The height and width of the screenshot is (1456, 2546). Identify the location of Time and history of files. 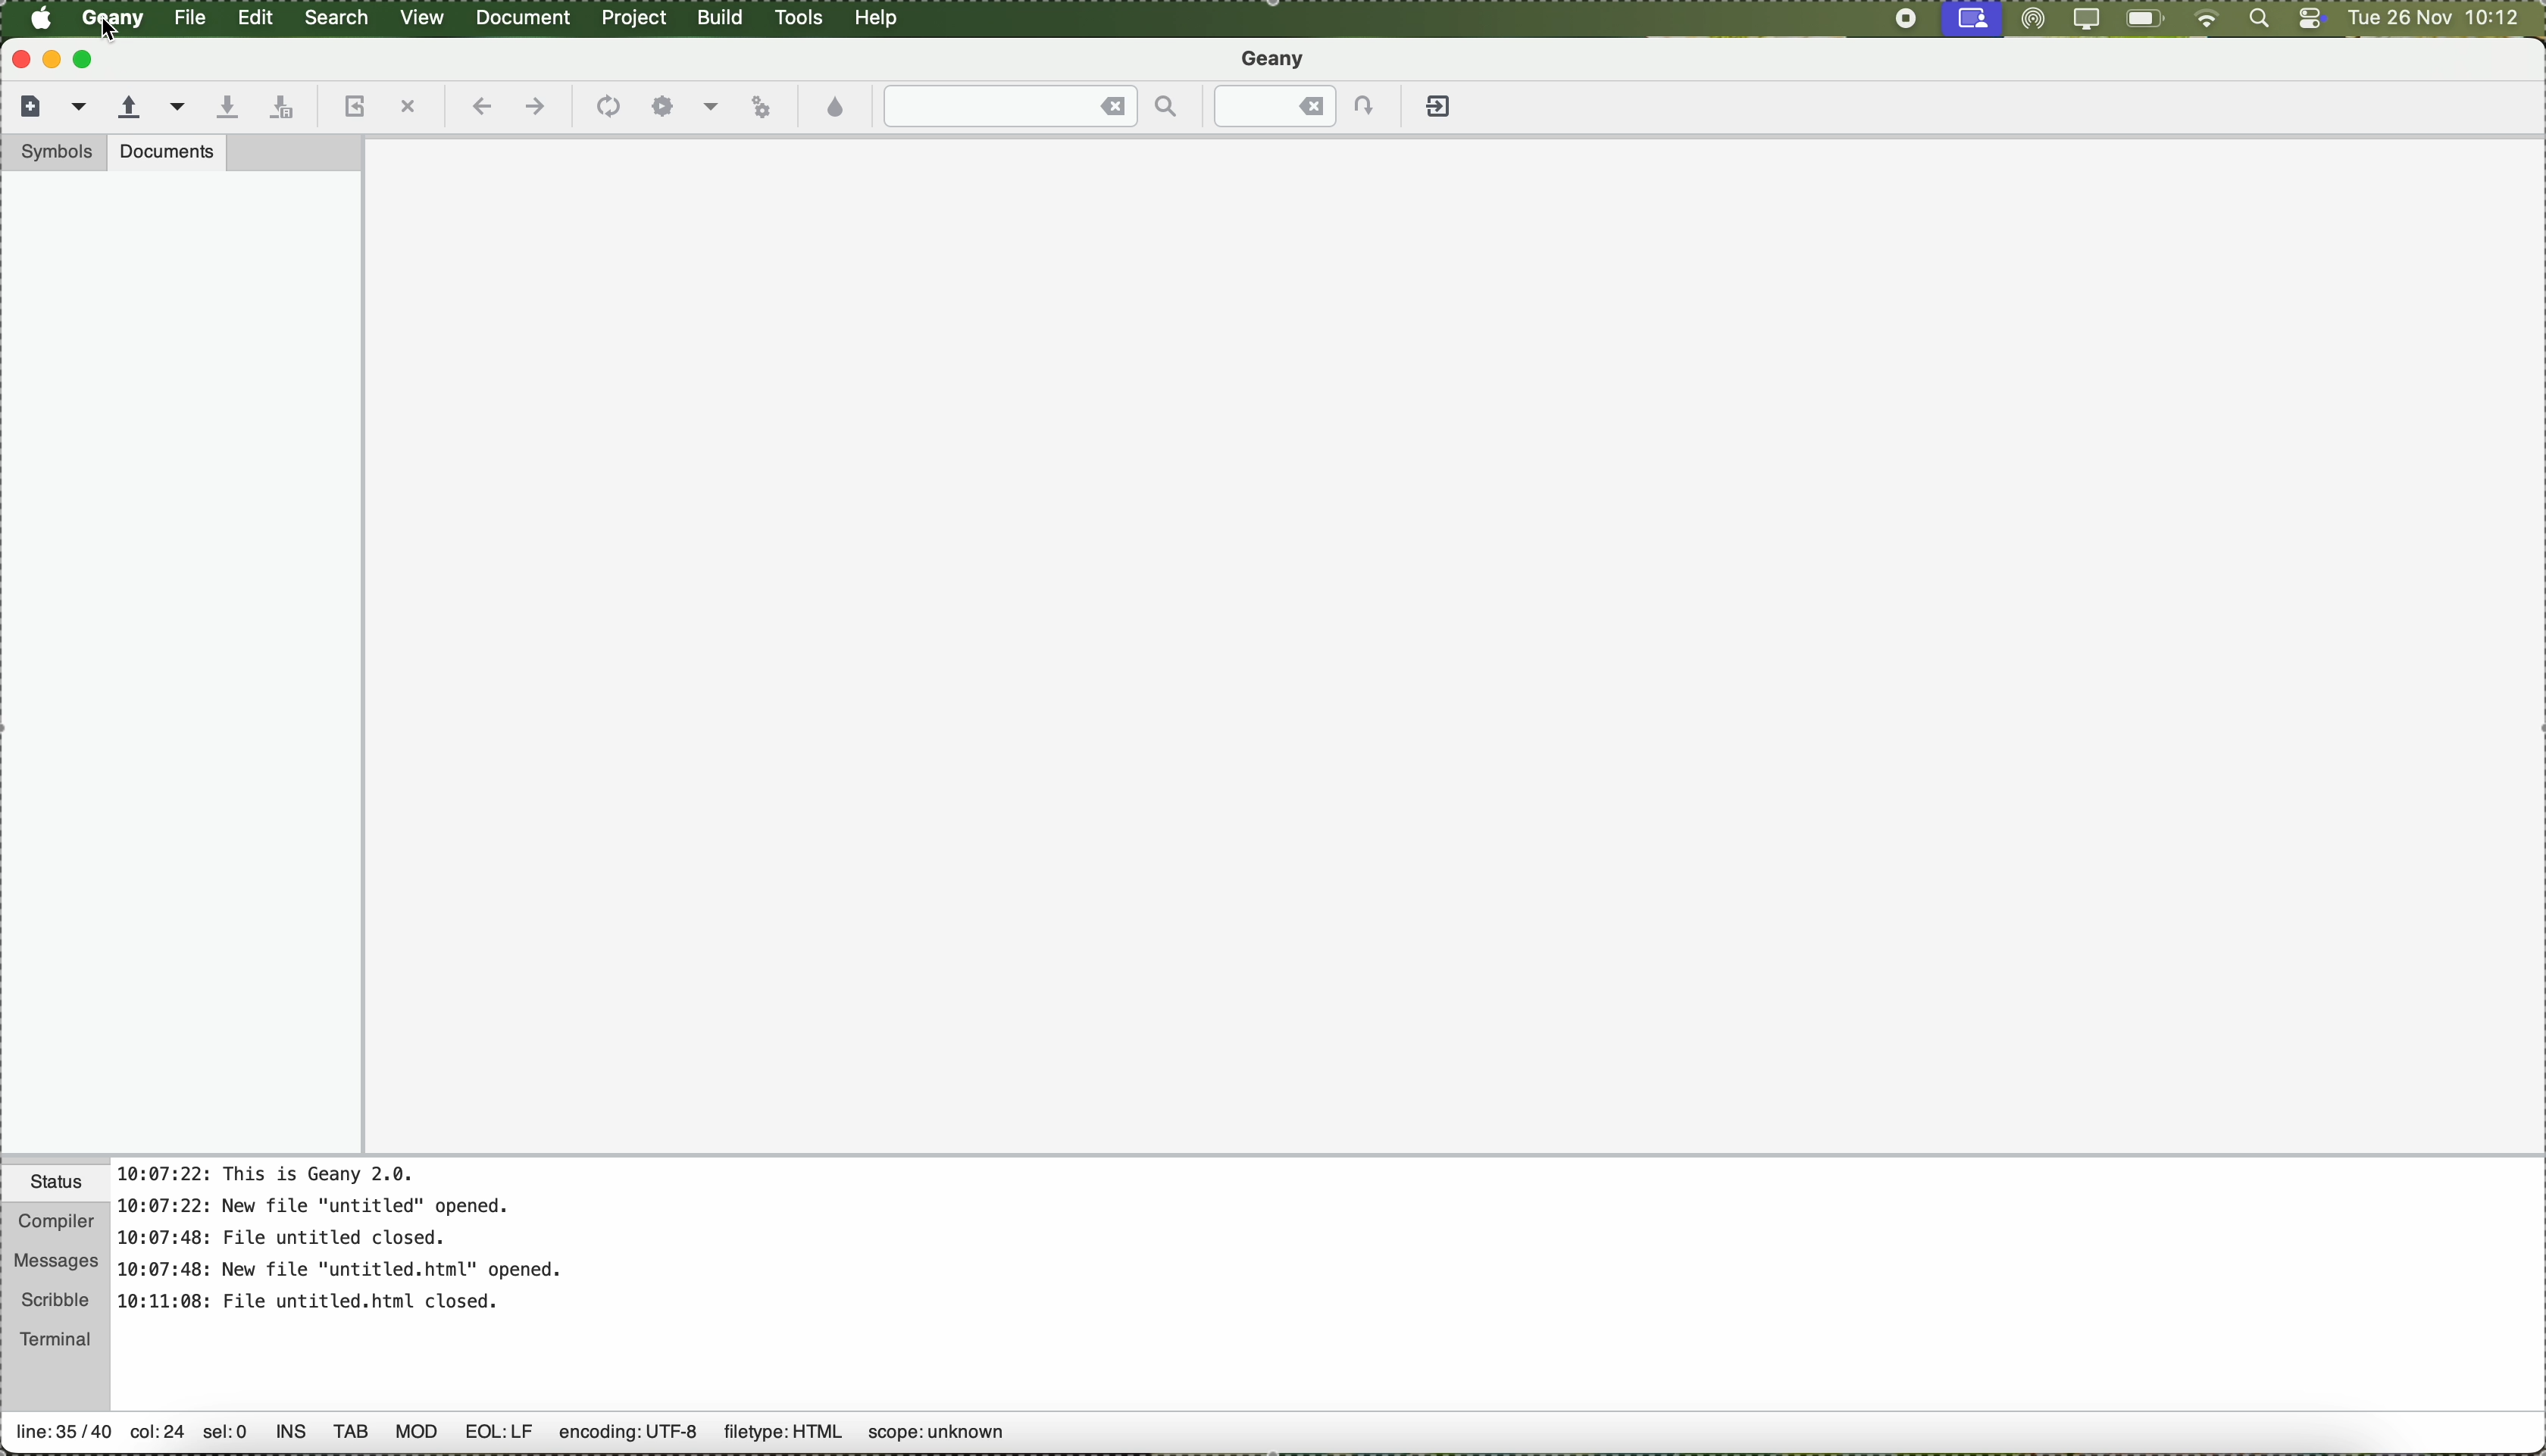
(345, 1241).